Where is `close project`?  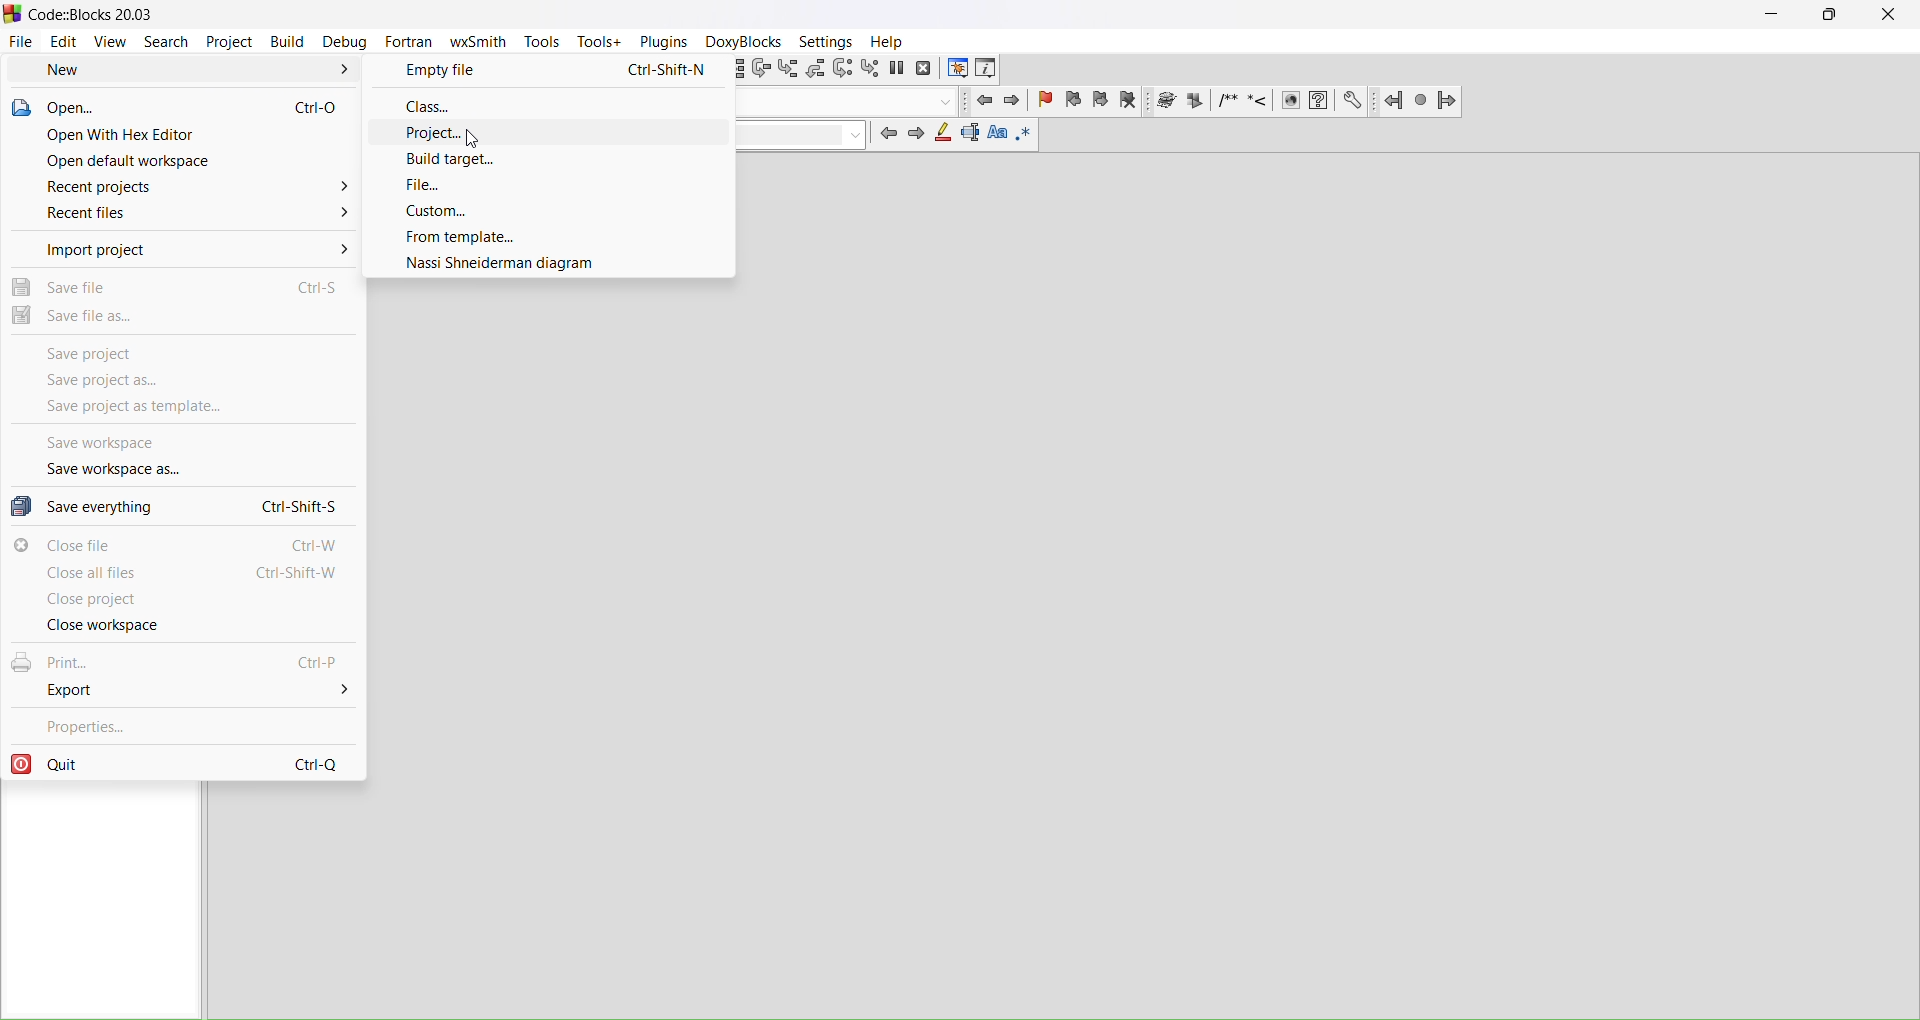 close project is located at coordinates (186, 599).